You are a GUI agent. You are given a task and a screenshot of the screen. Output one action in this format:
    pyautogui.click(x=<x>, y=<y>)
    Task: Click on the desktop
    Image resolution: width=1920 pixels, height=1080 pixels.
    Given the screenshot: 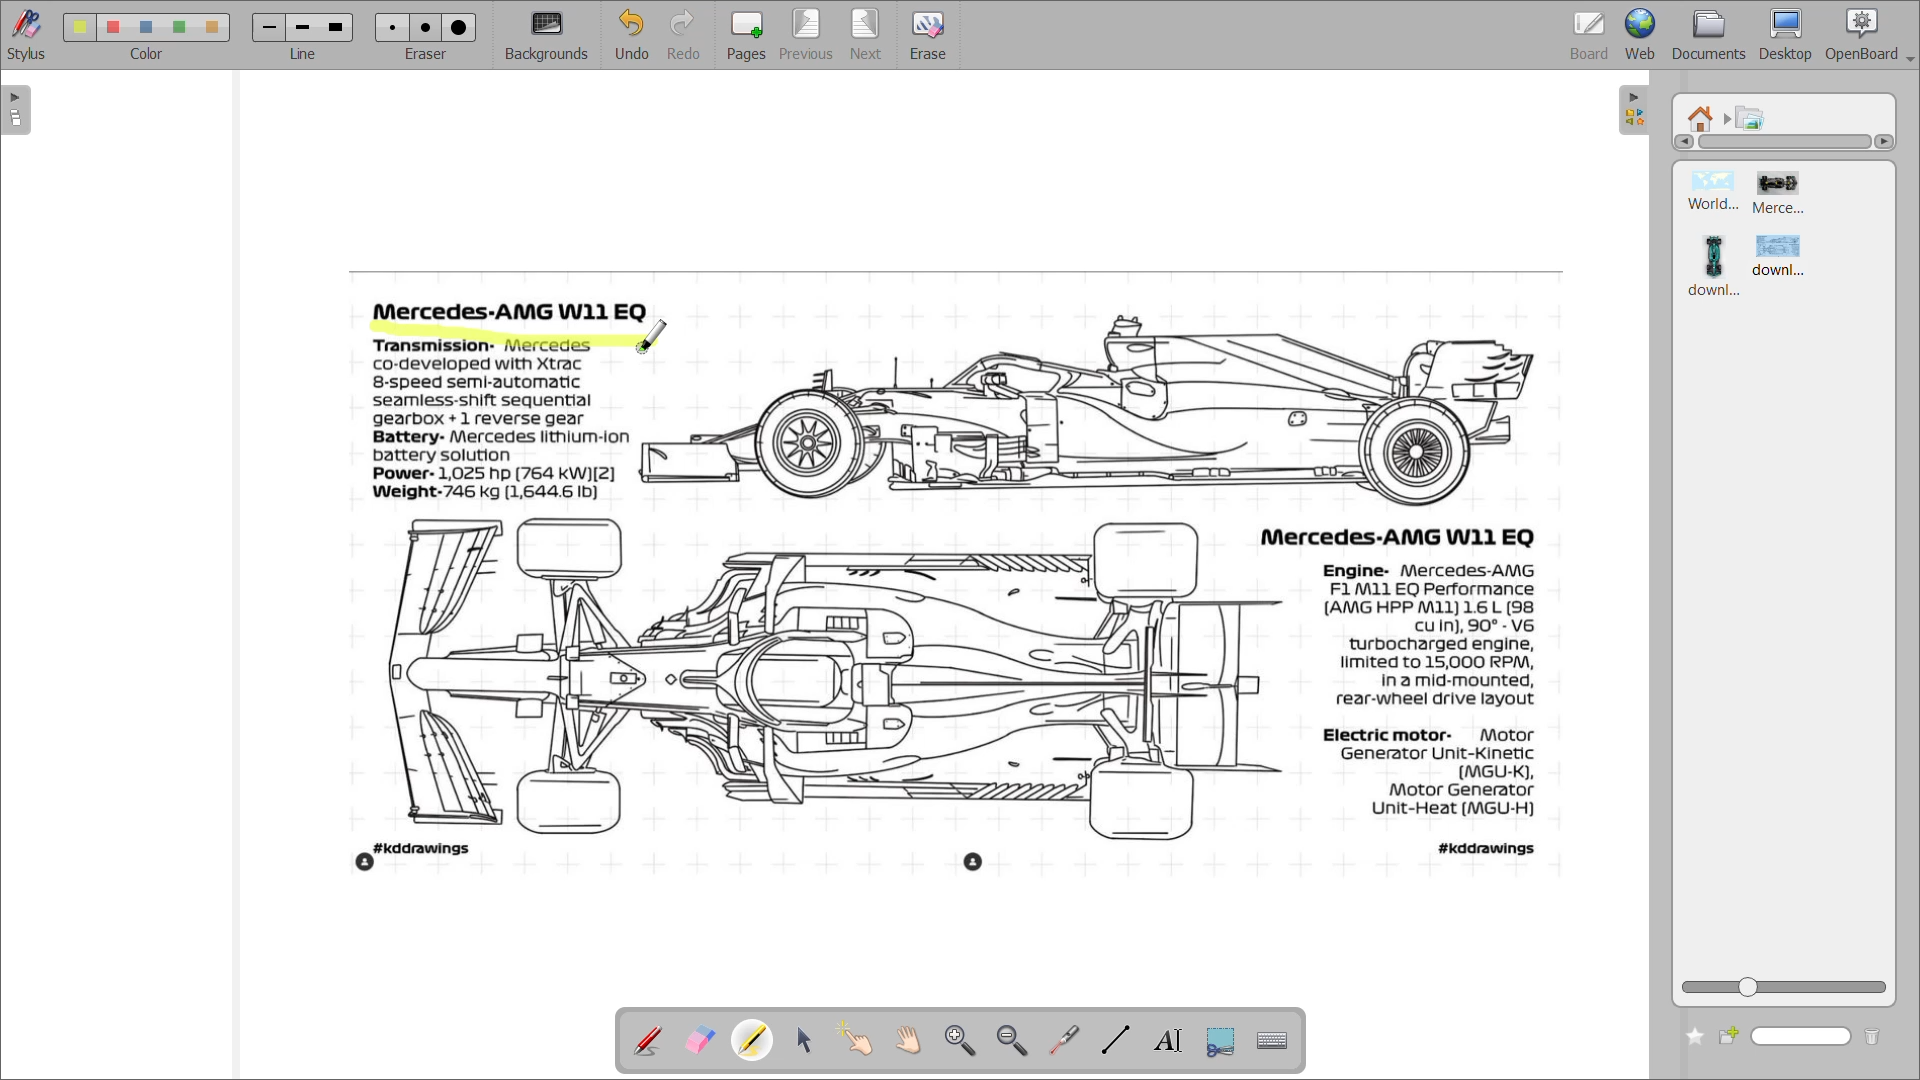 What is the action you would take?
    pyautogui.click(x=1791, y=35)
    